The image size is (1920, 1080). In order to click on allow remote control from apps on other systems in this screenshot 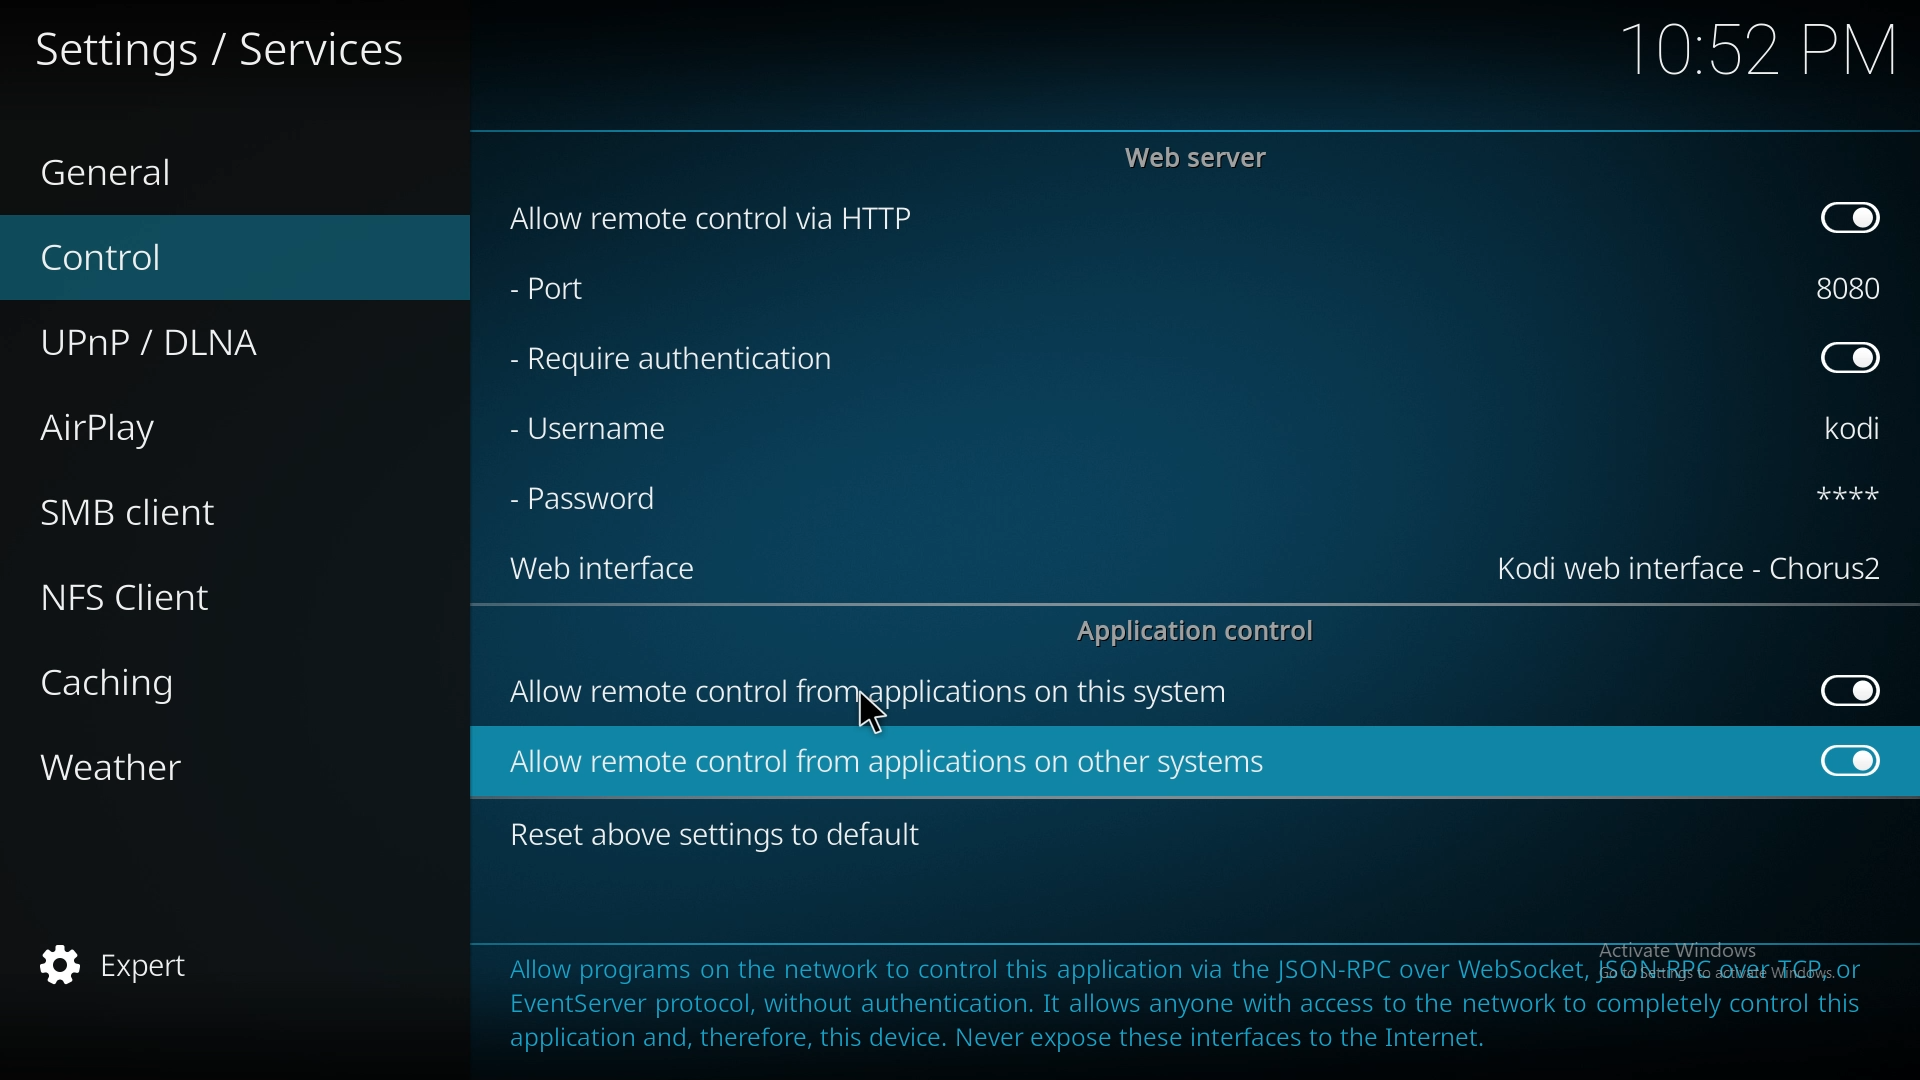, I will do `click(892, 762)`.